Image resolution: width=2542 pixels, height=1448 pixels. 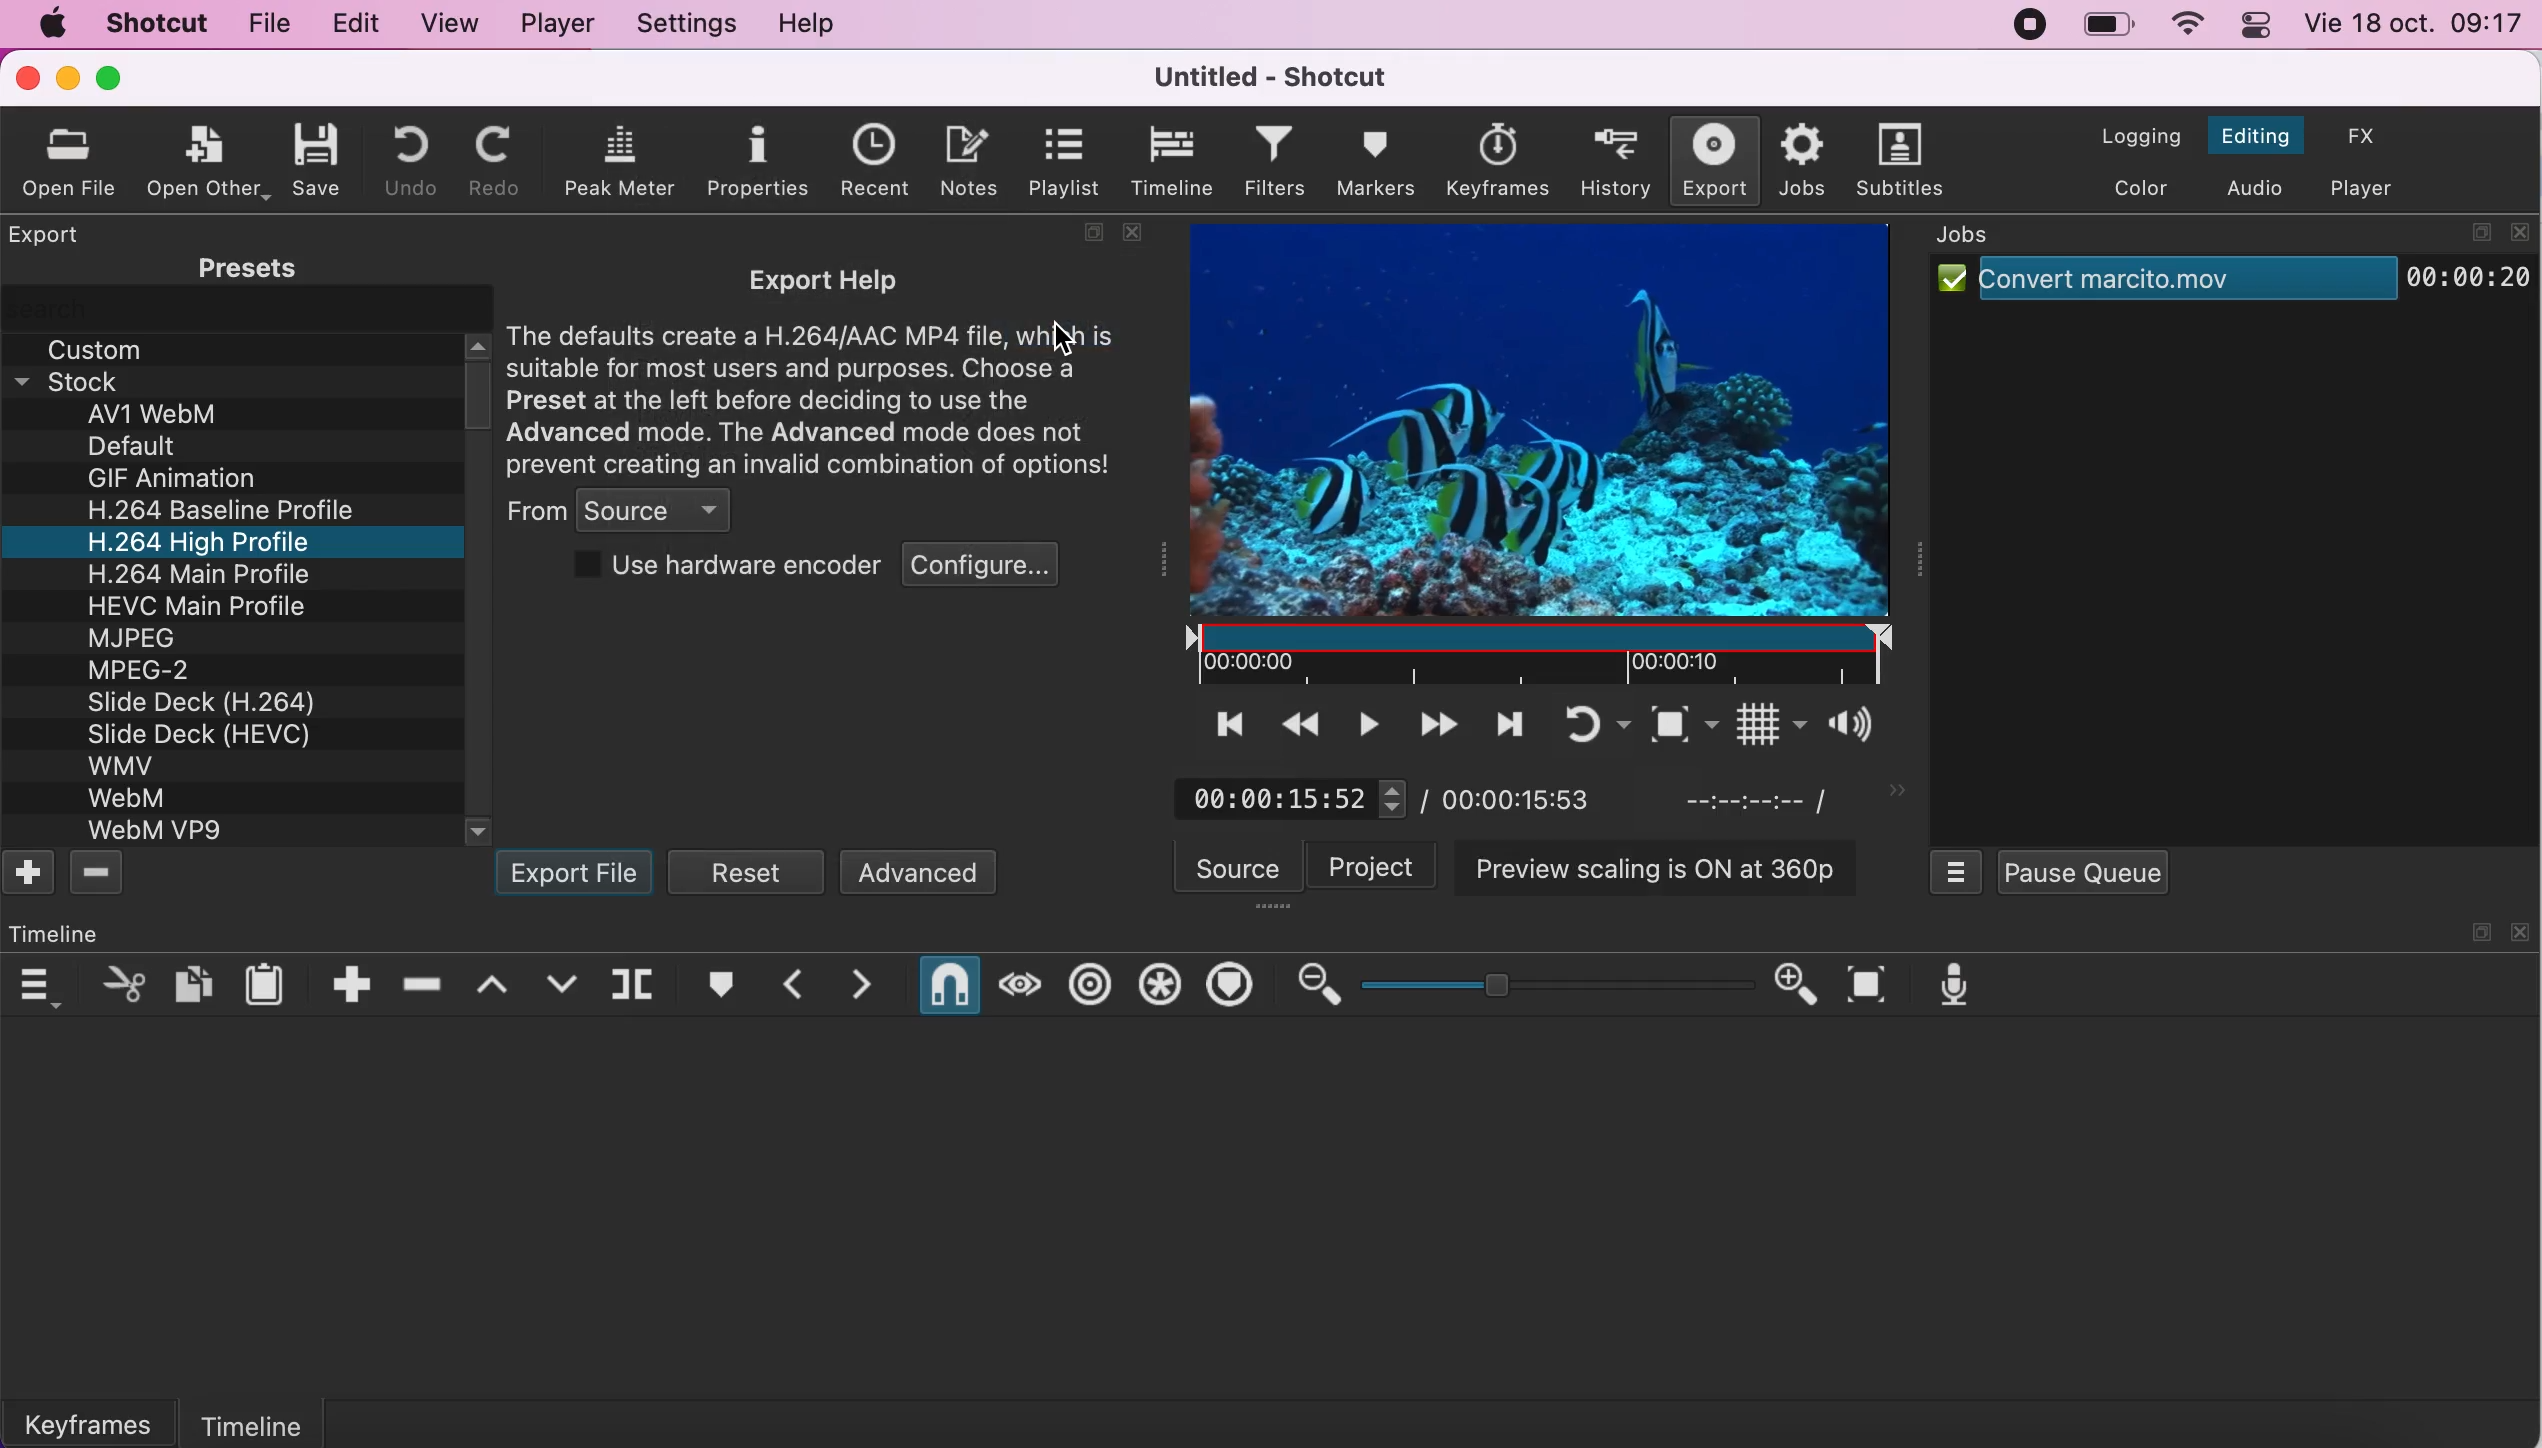 What do you see at coordinates (629, 512) in the screenshot?
I see `from source` at bounding box center [629, 512].